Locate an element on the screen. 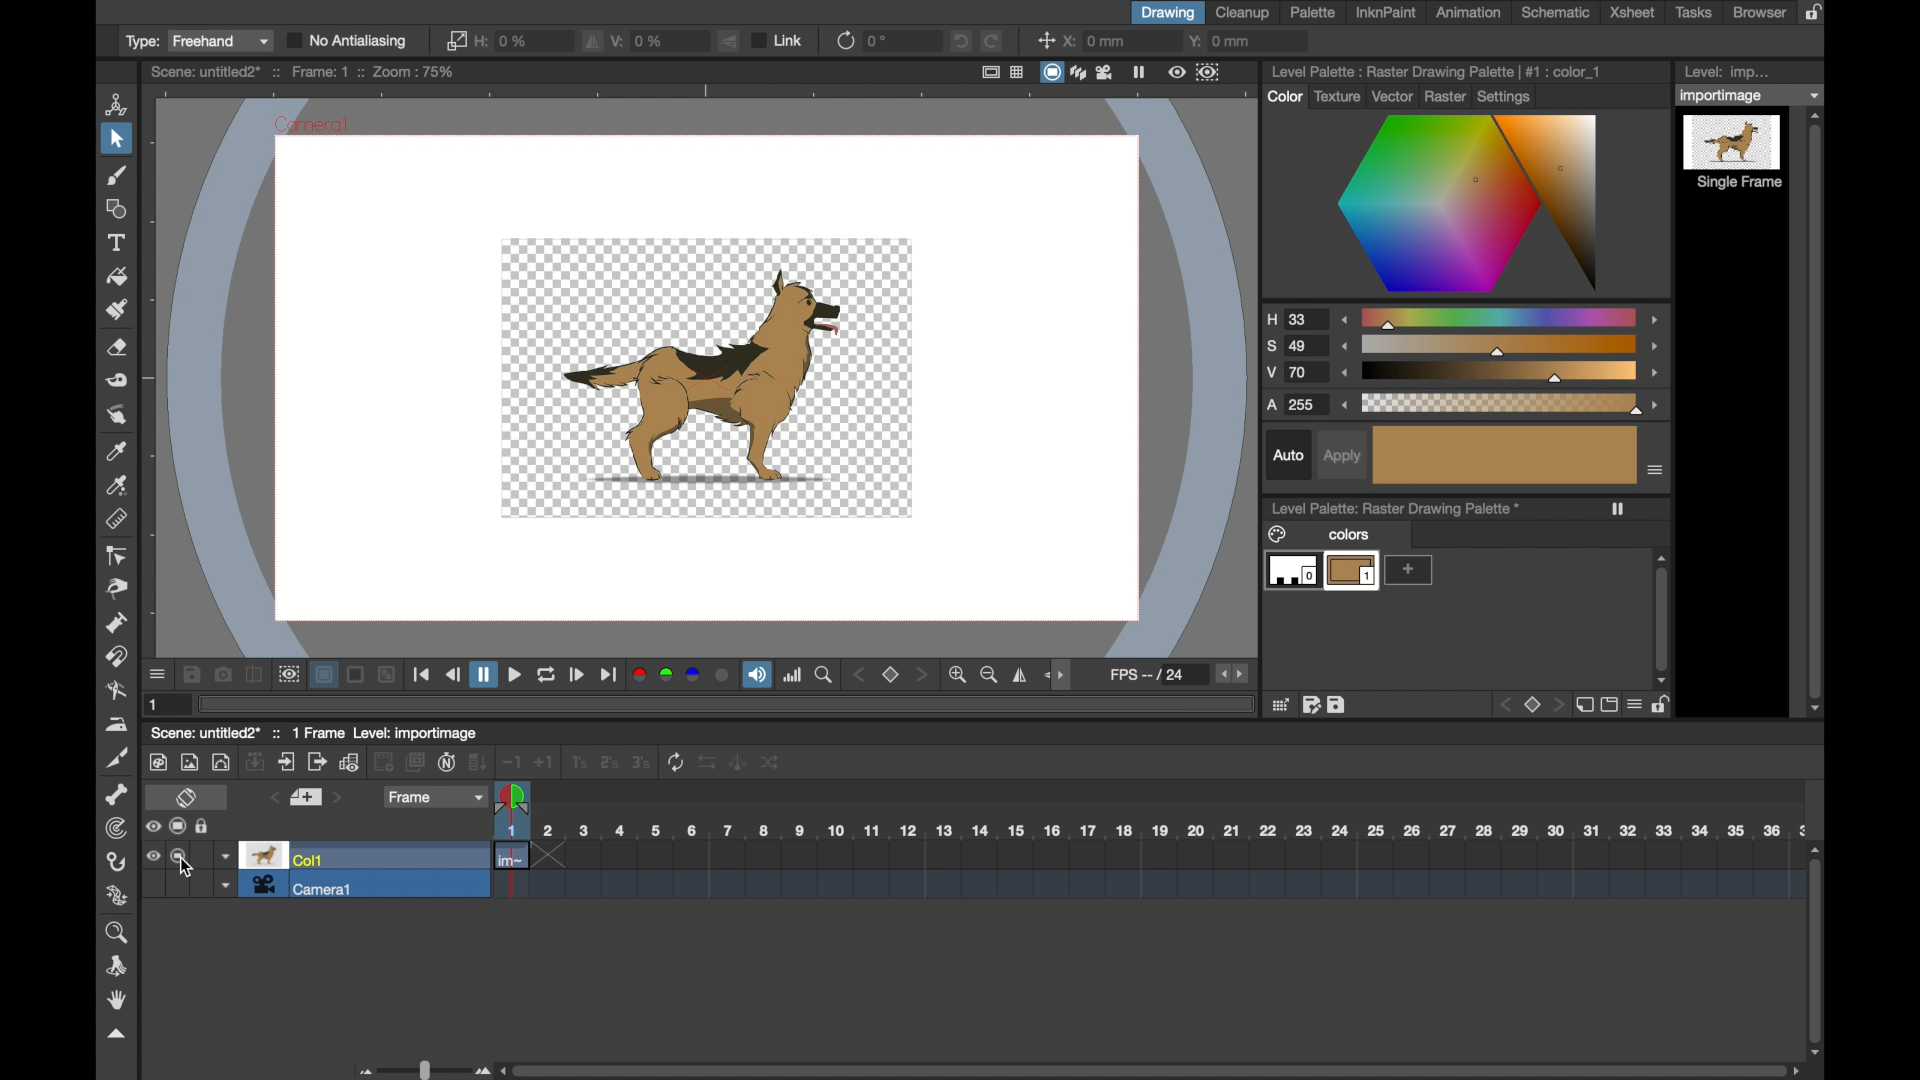 This screenshot has height=1080, width=1920. camera1 is located at coordinates (306, 886).